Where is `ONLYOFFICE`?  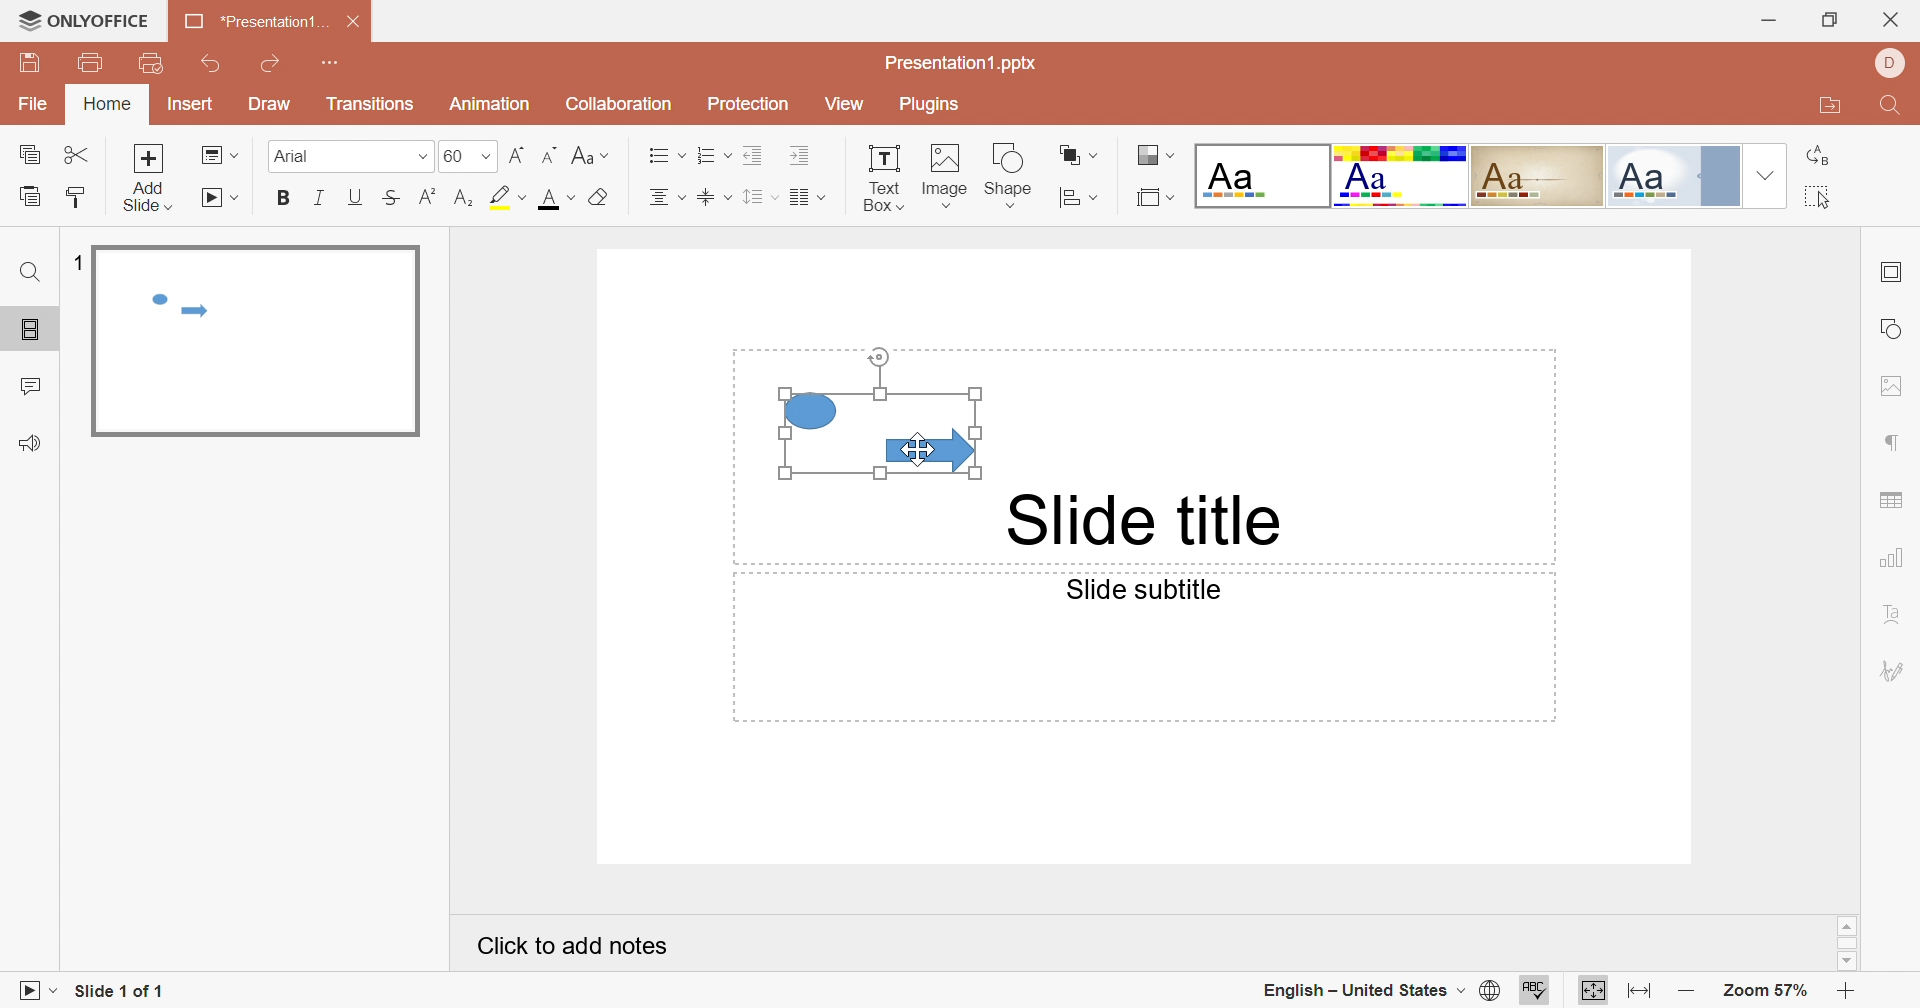
ONLYOFFICE is located at coordinates (81, 20).